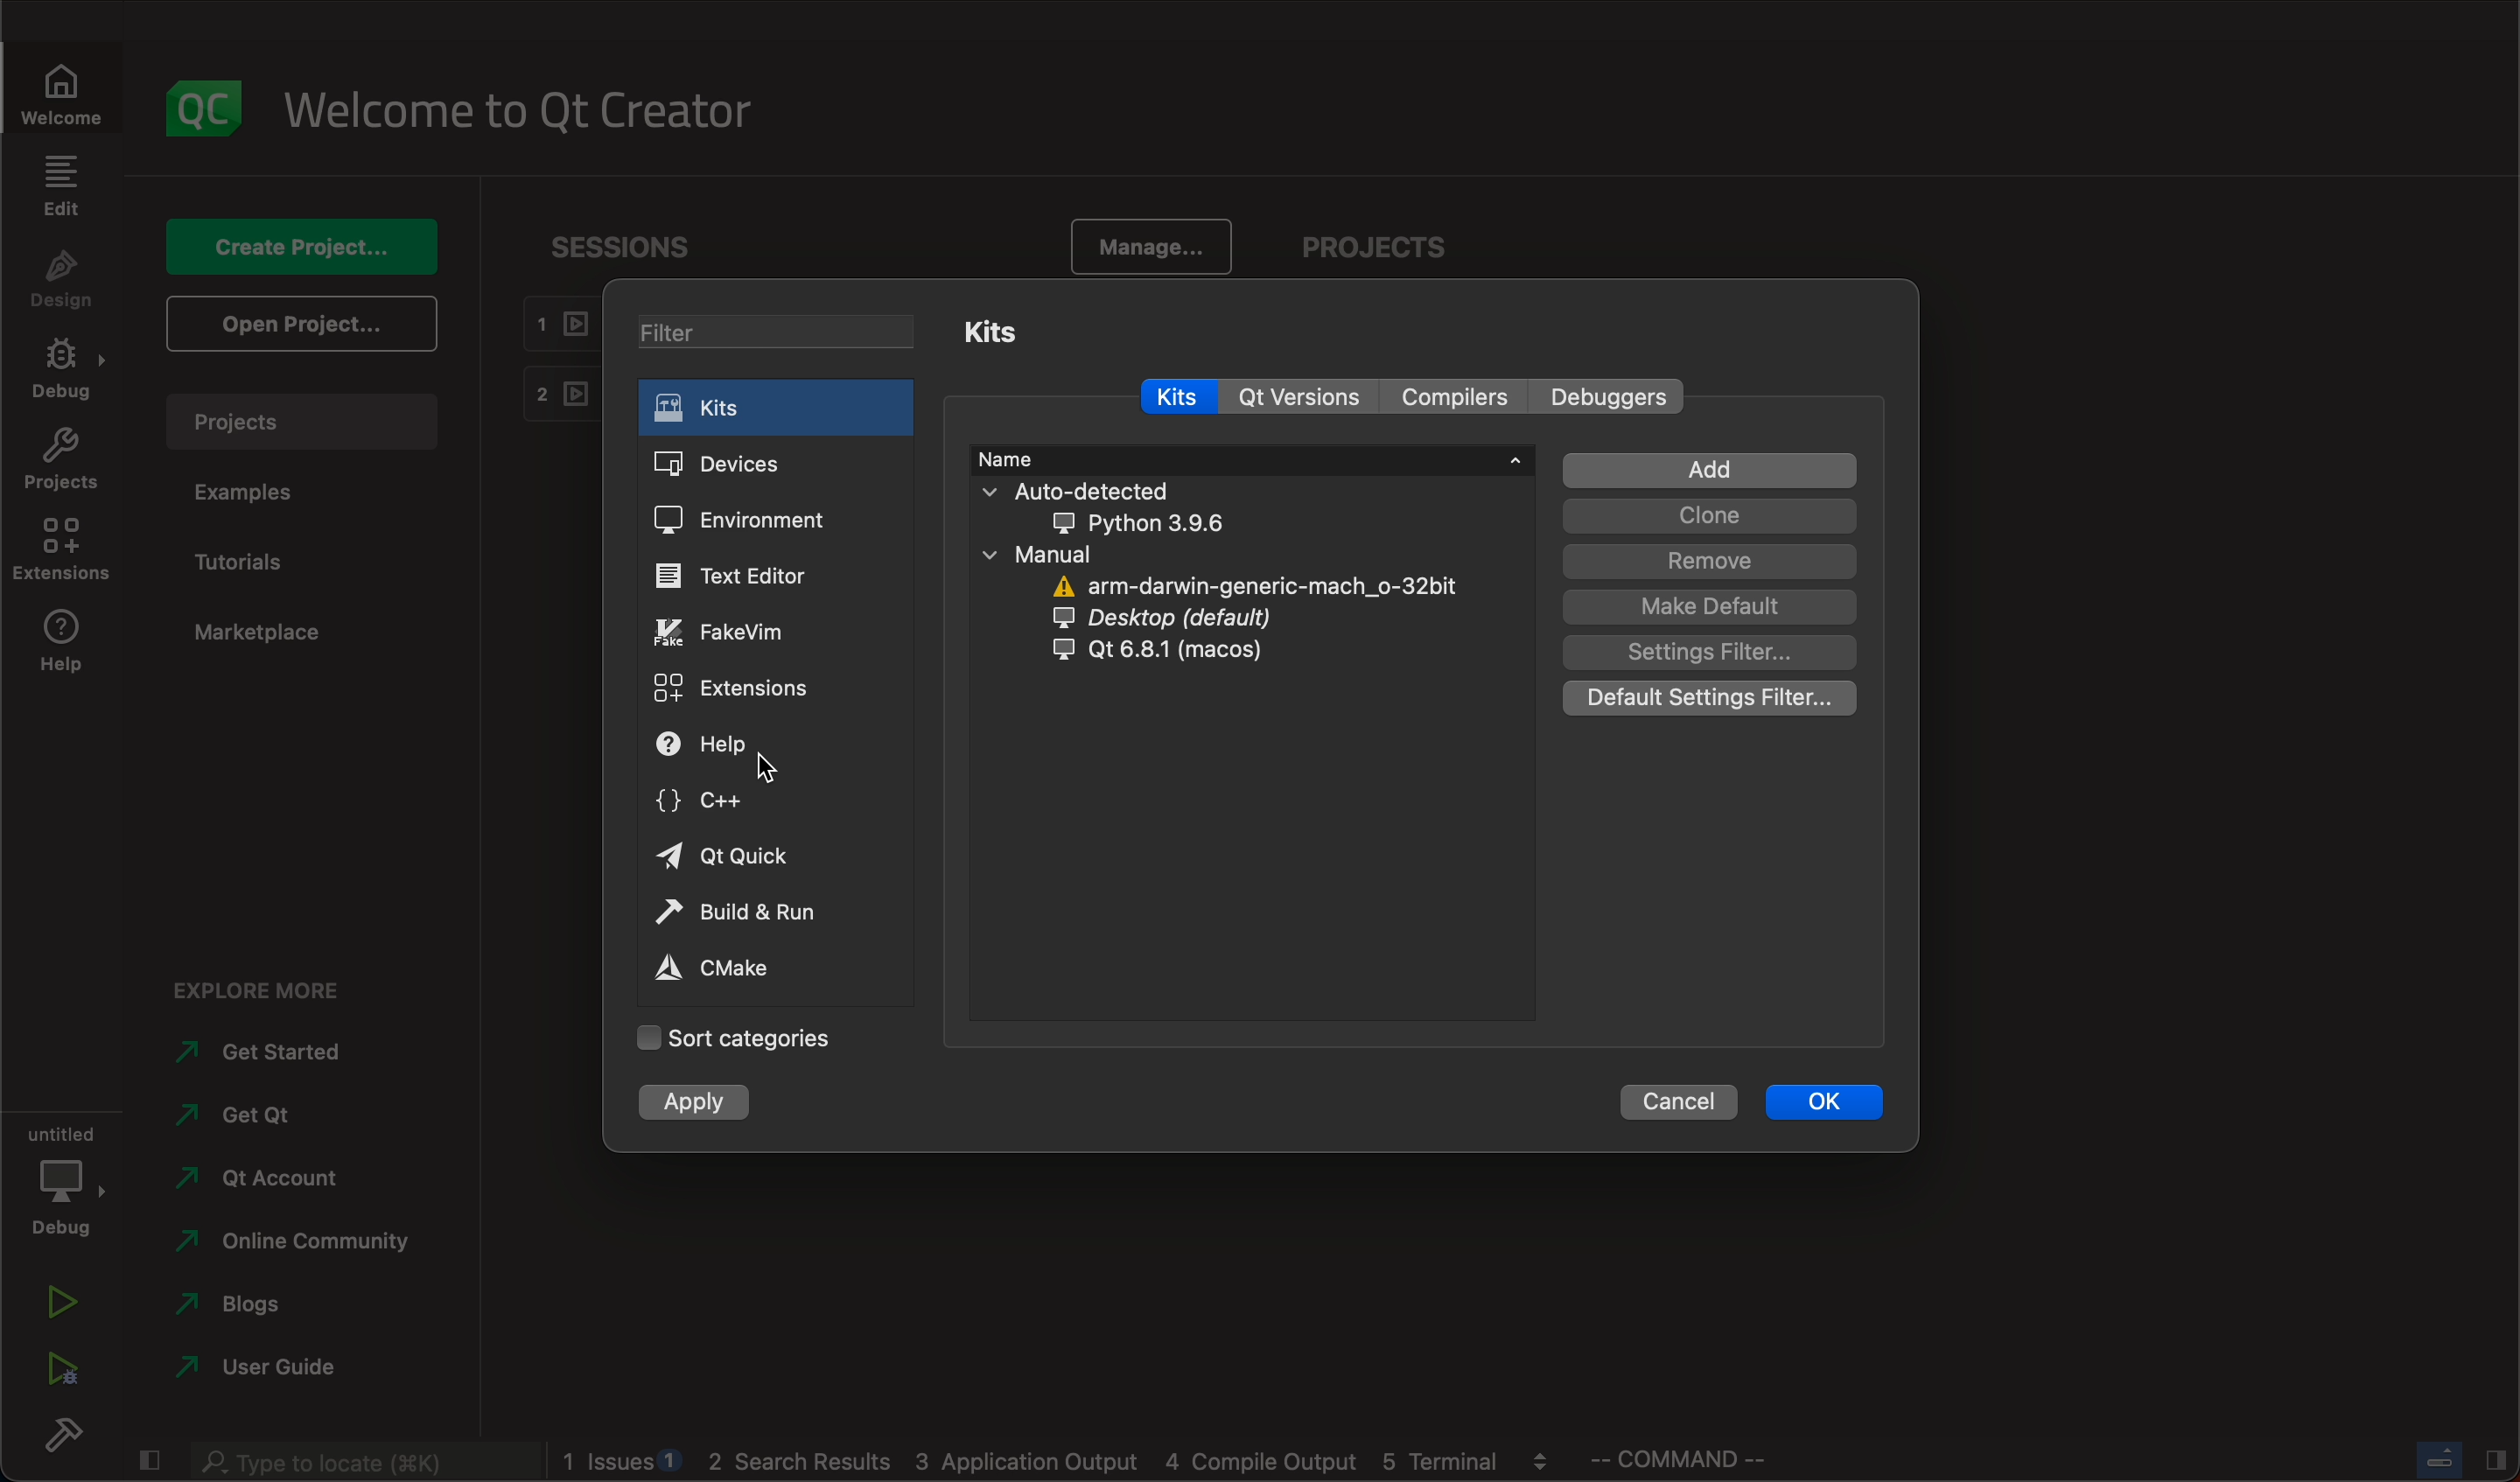 The image size is (2520, 1482). I want to click on kits, so click(1175, 399).